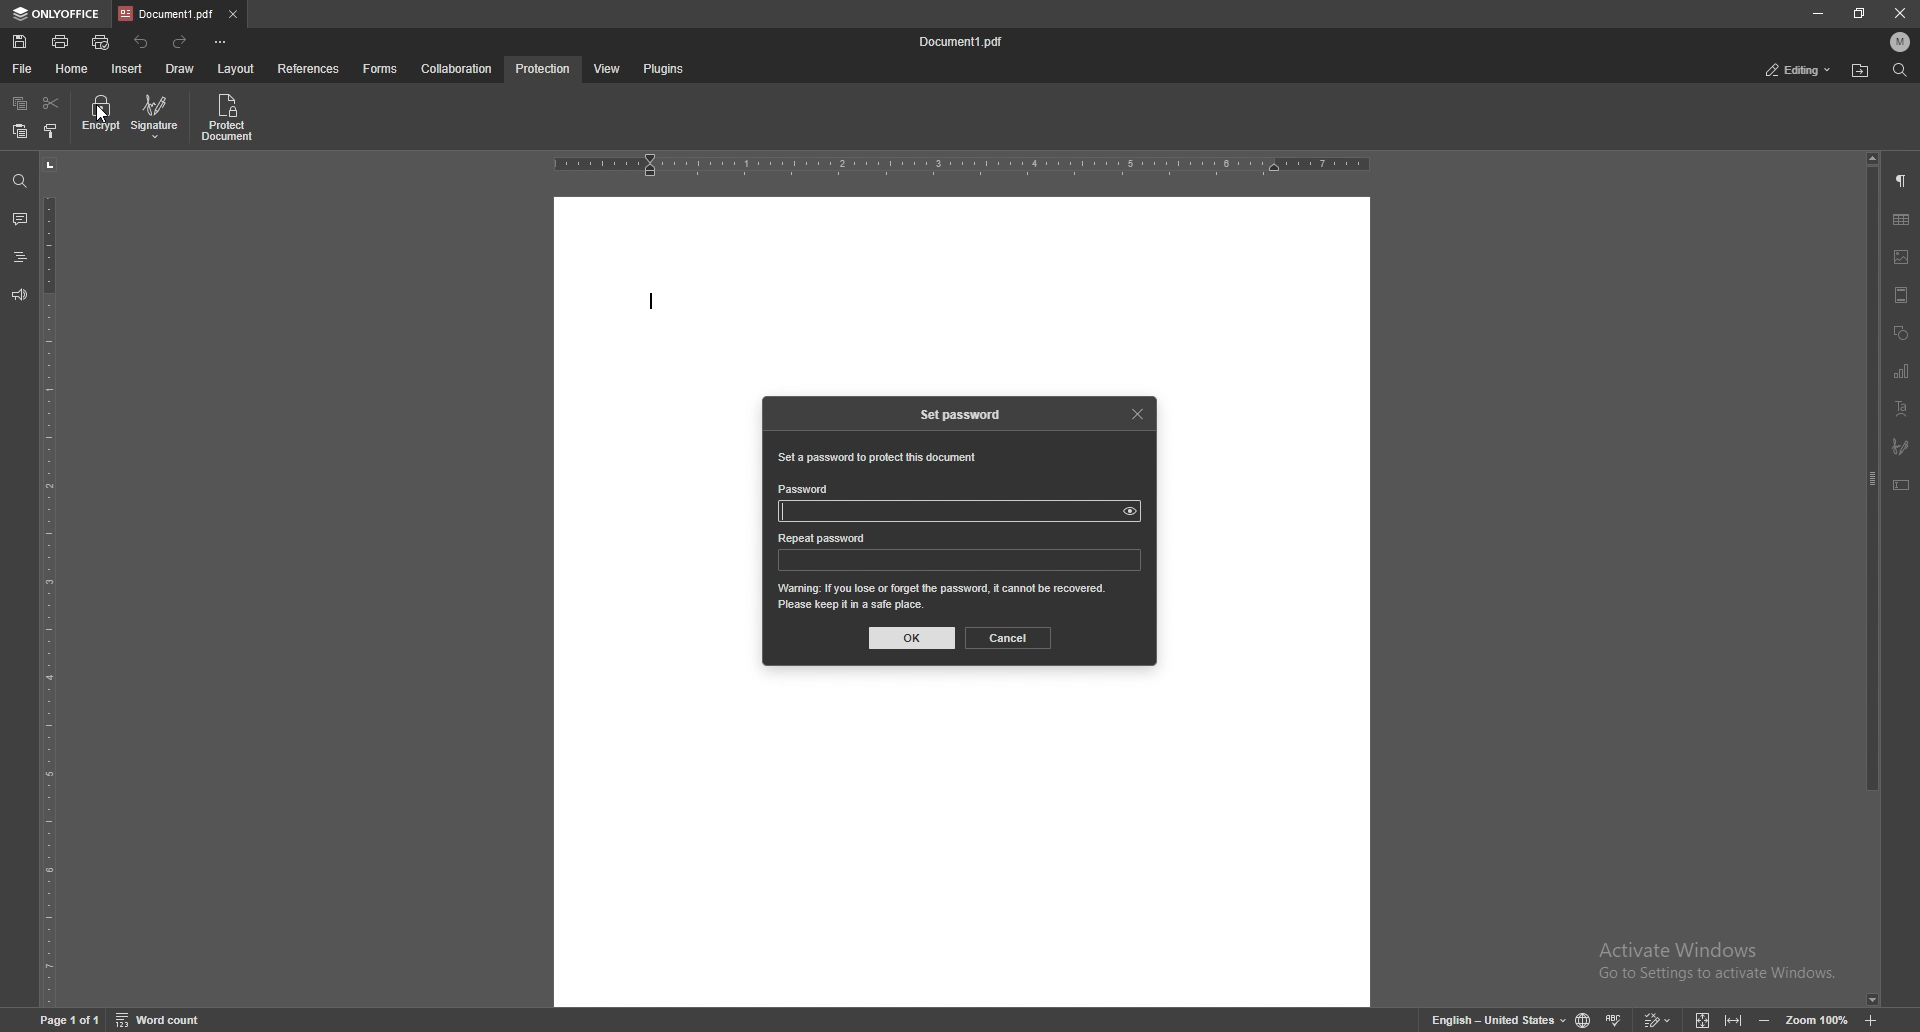  What do you see at coordinates (1901, 333) in the screenshot?
I see `shapes` at bounding box center [1901, 333].